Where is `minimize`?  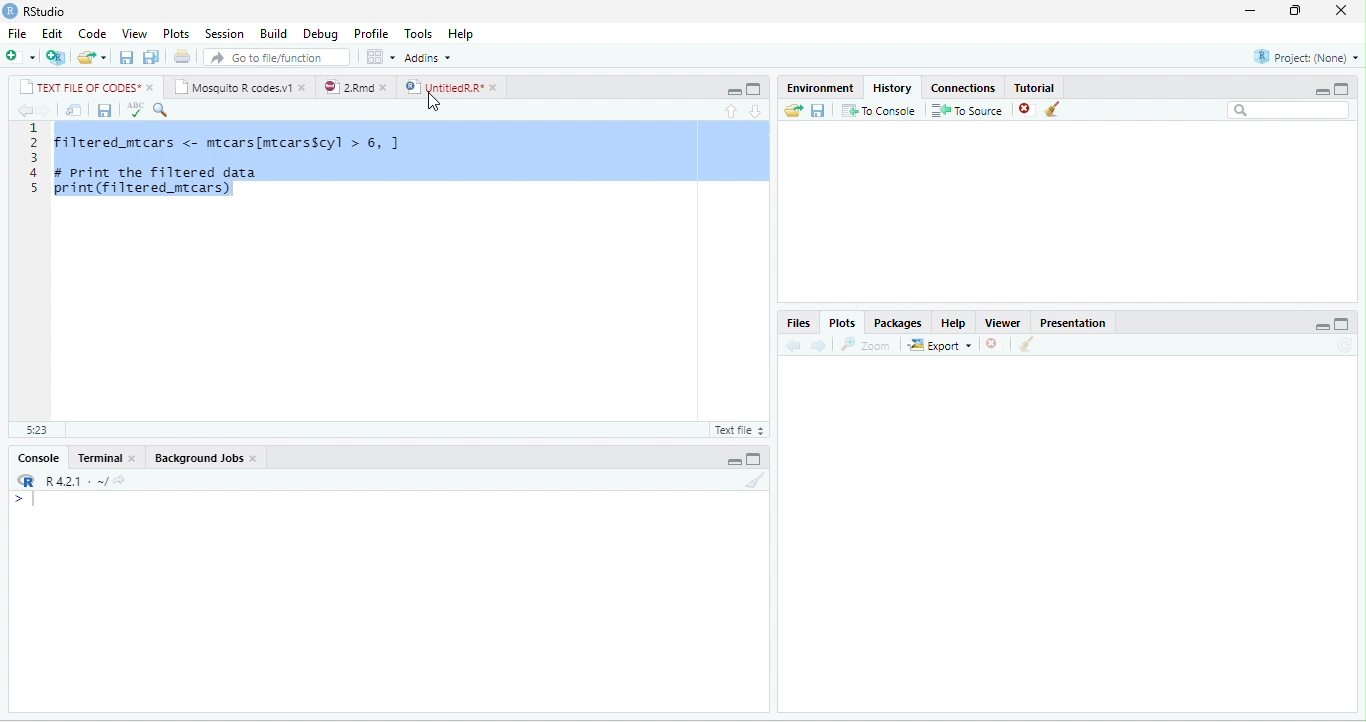
minimize is located at coordinates (734, 461).